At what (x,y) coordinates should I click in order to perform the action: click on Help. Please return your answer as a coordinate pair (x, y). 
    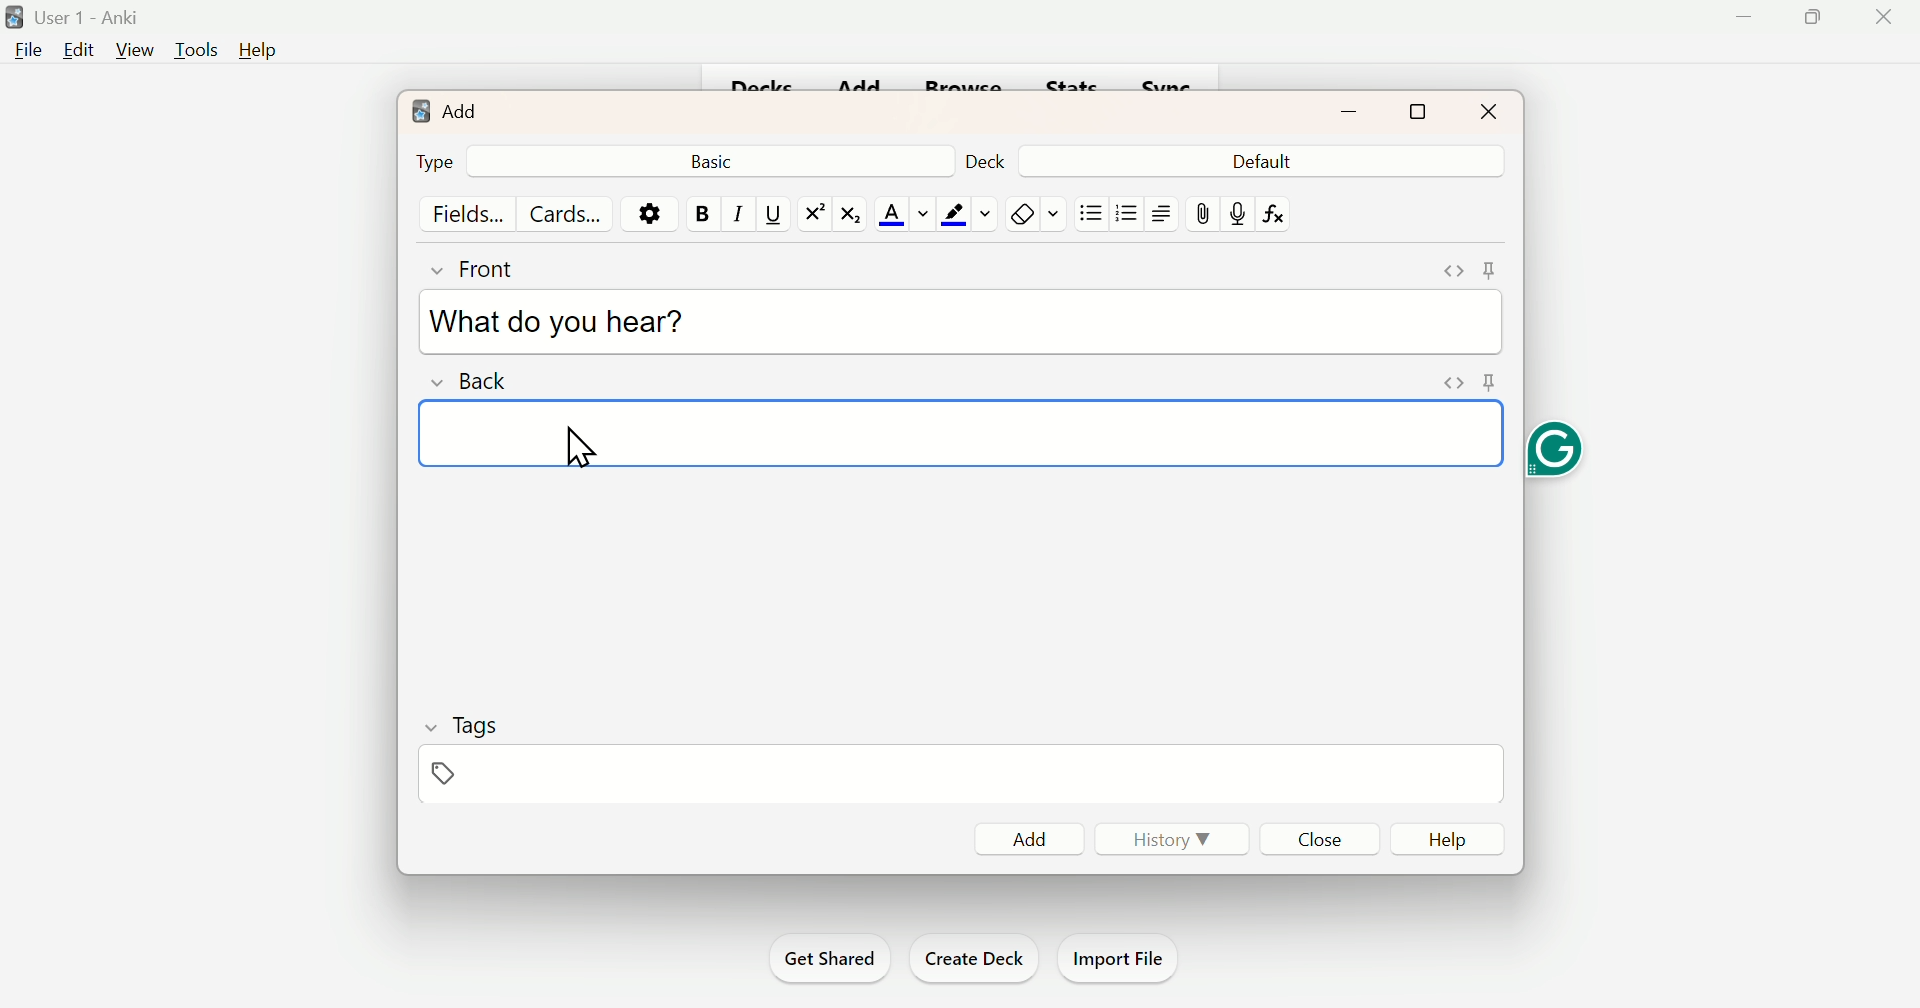
    Looking at the image, I should click on (258, 46).